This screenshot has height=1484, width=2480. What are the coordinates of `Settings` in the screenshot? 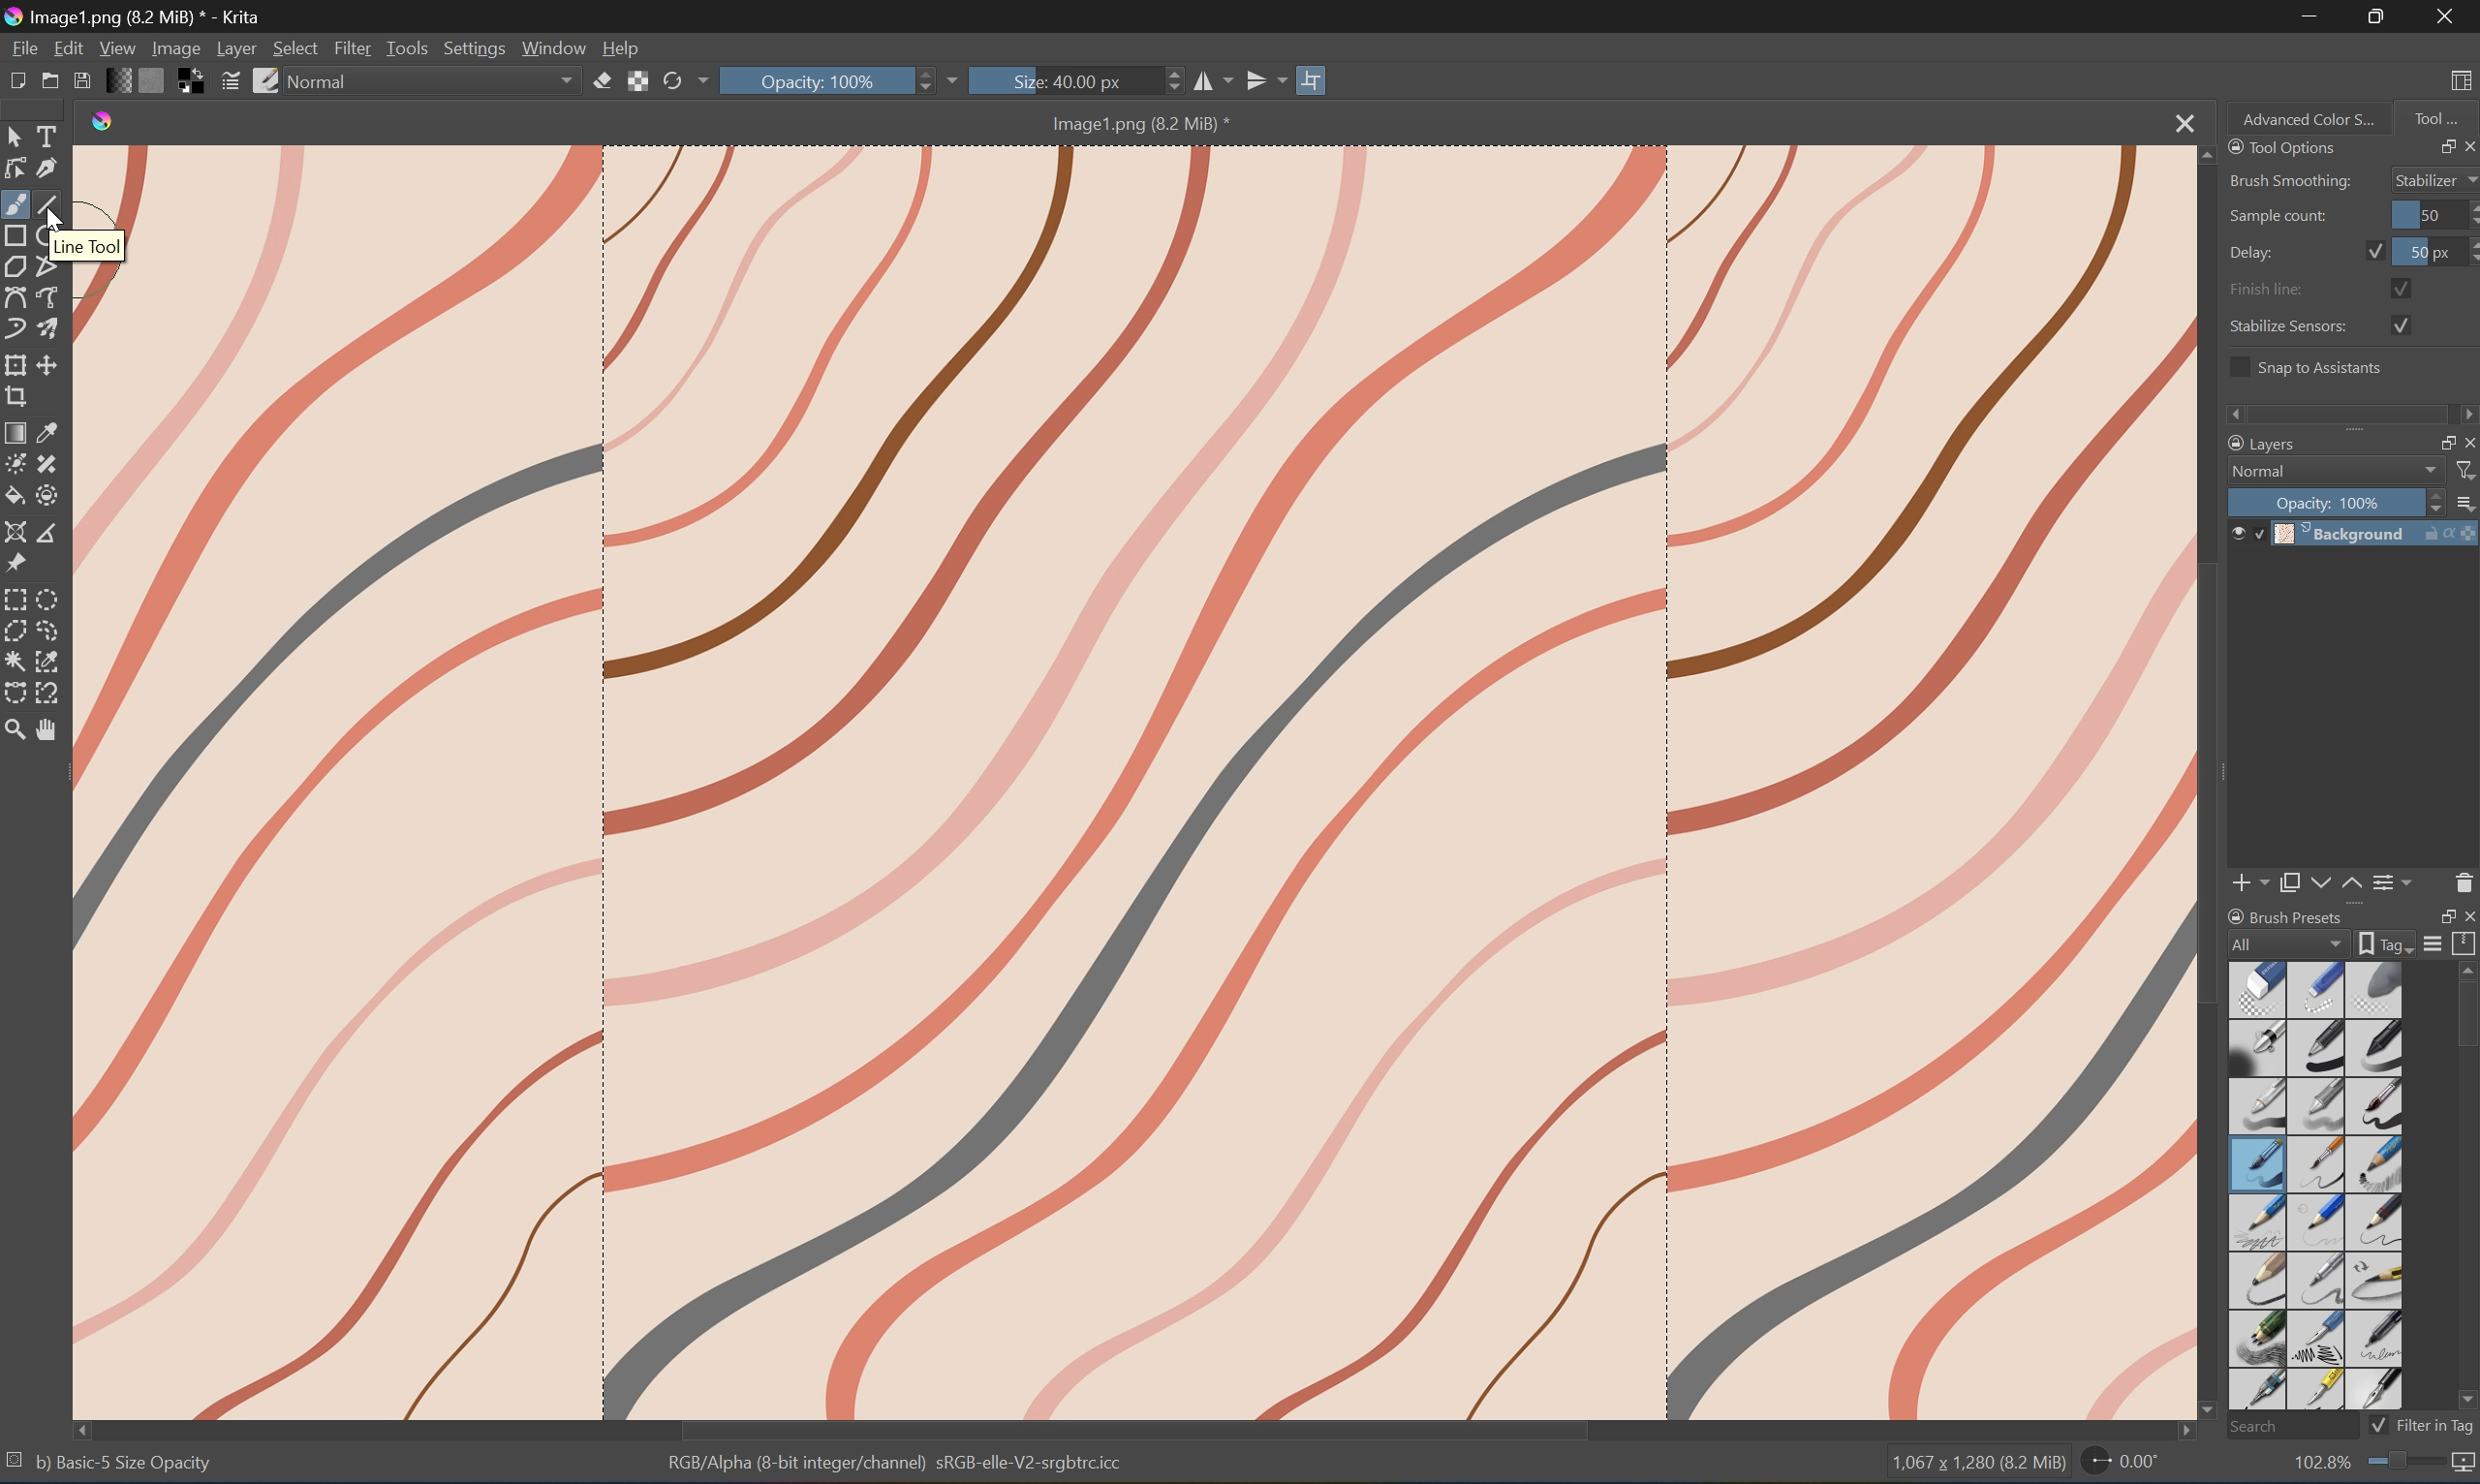 It's located at (473, 48).